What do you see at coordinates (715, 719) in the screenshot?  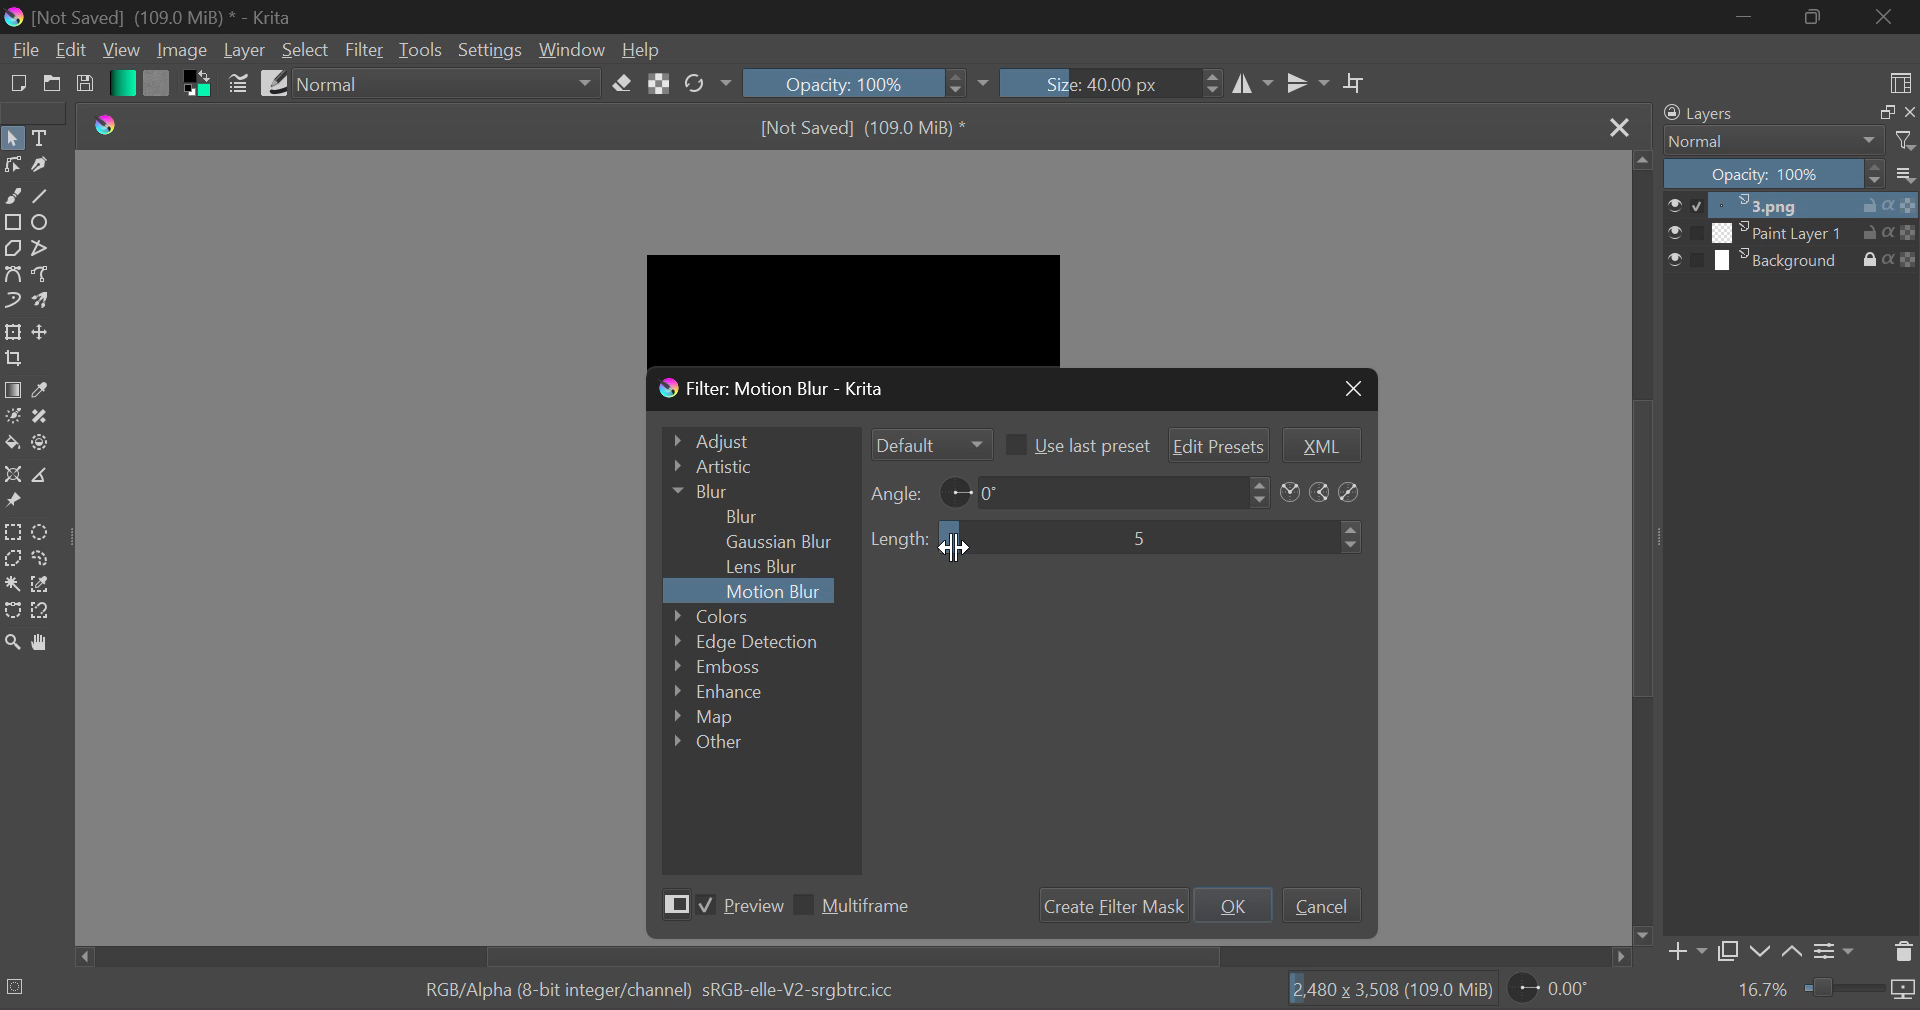 I see `Map` at bounding box center [715, 719].